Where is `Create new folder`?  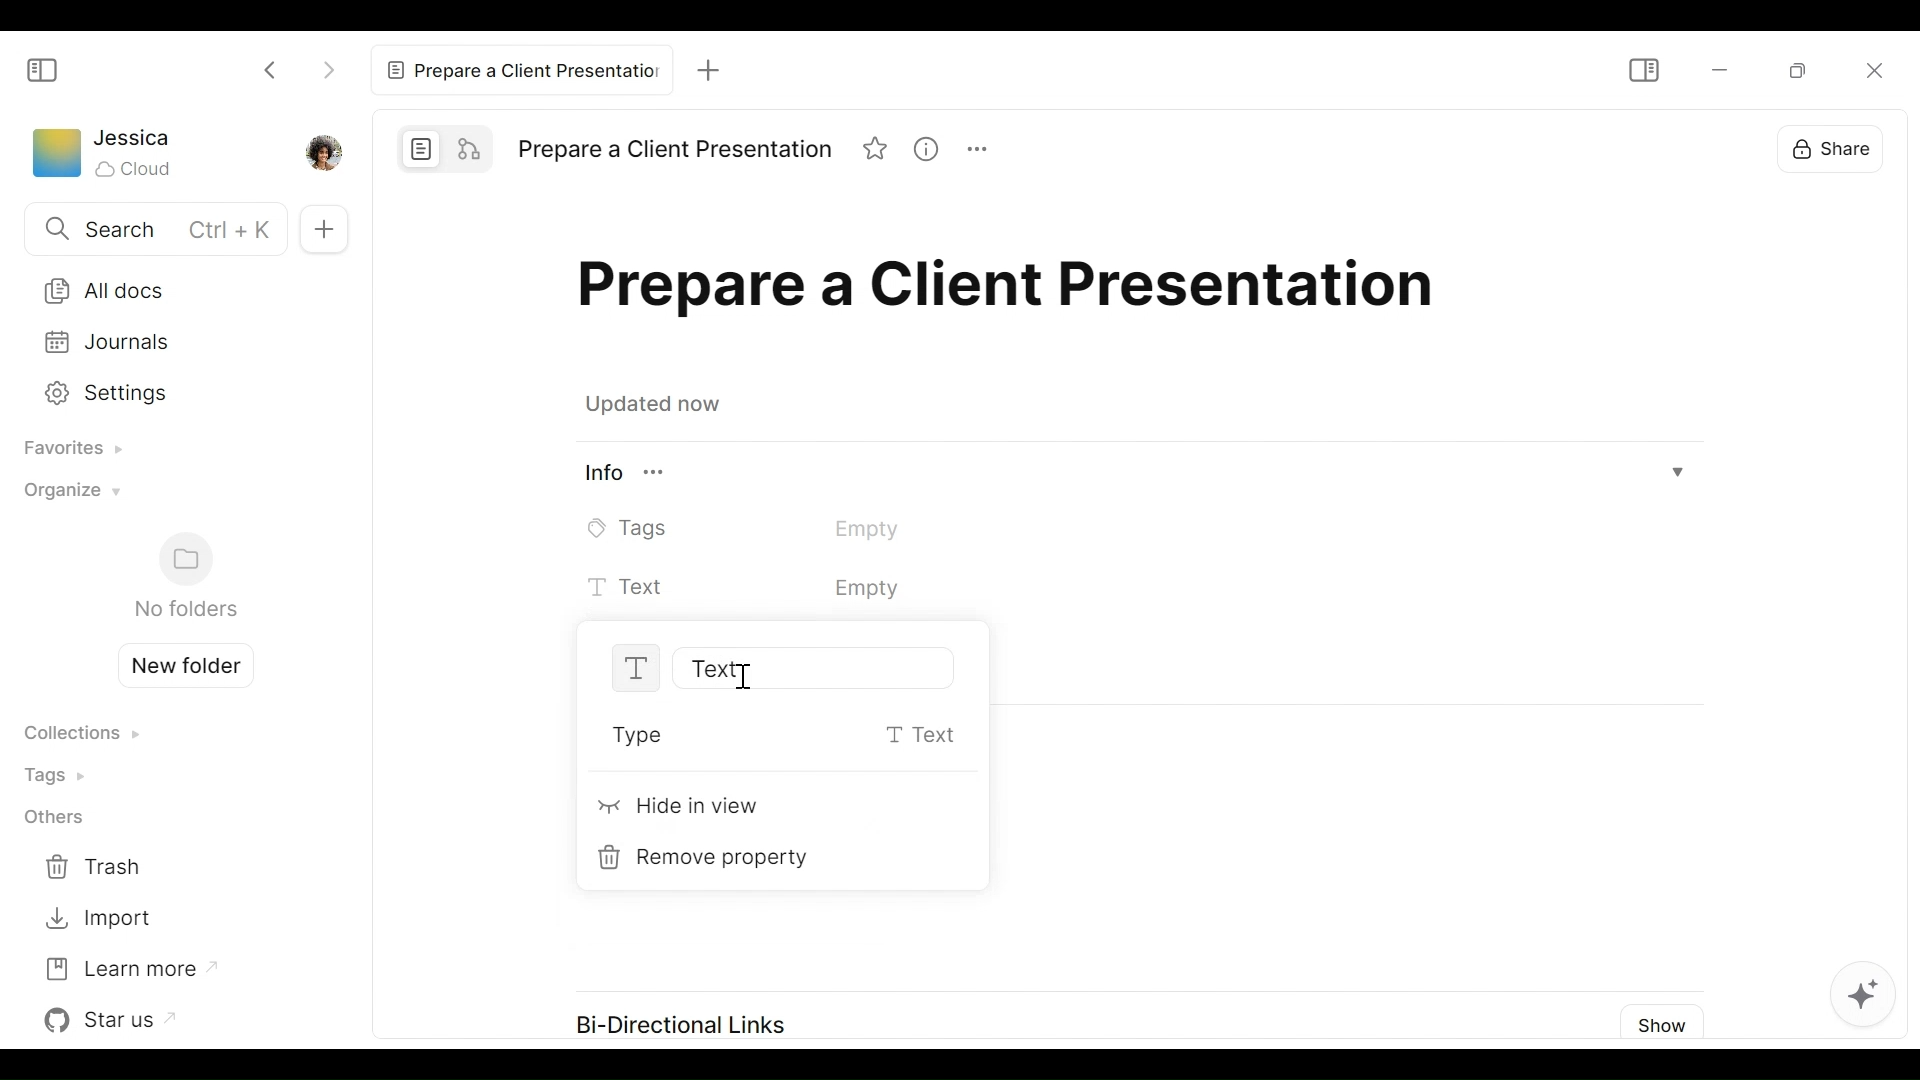 Create new folder is located at coordinates (178, 663).